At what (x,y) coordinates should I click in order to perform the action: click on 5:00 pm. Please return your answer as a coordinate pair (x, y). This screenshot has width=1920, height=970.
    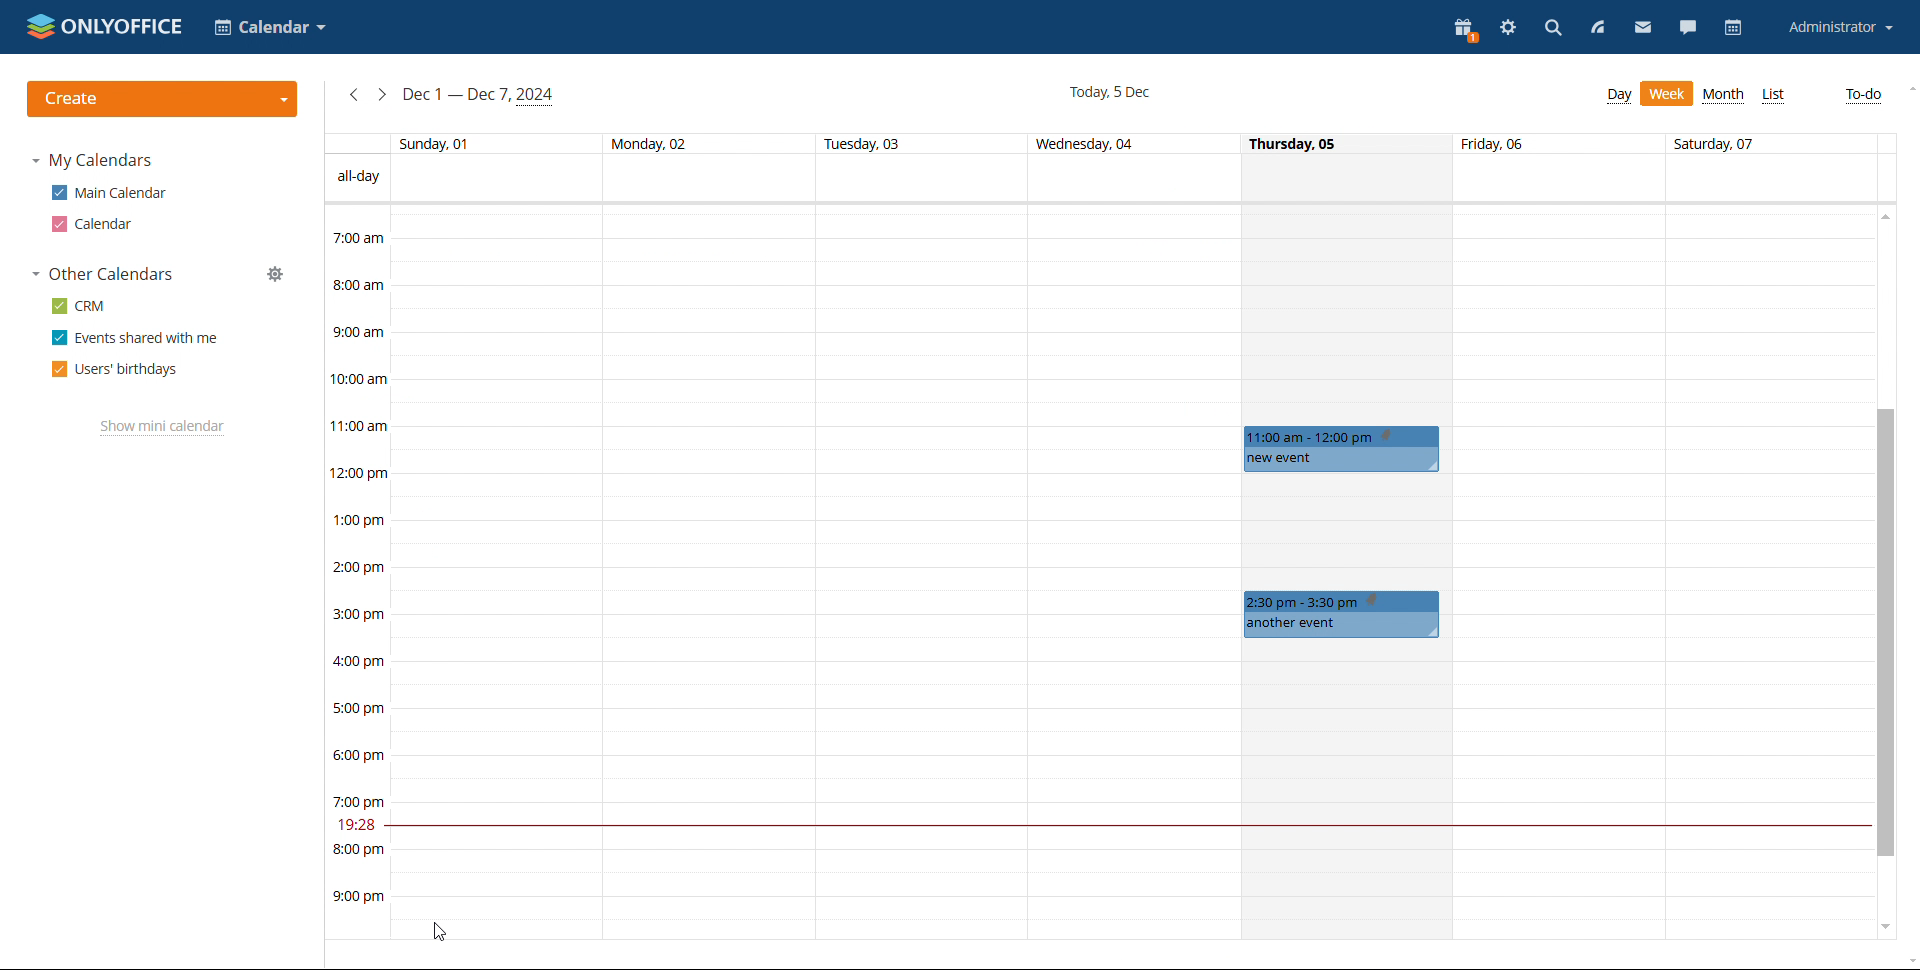
    Looking at the image, I should click on (357, 707).